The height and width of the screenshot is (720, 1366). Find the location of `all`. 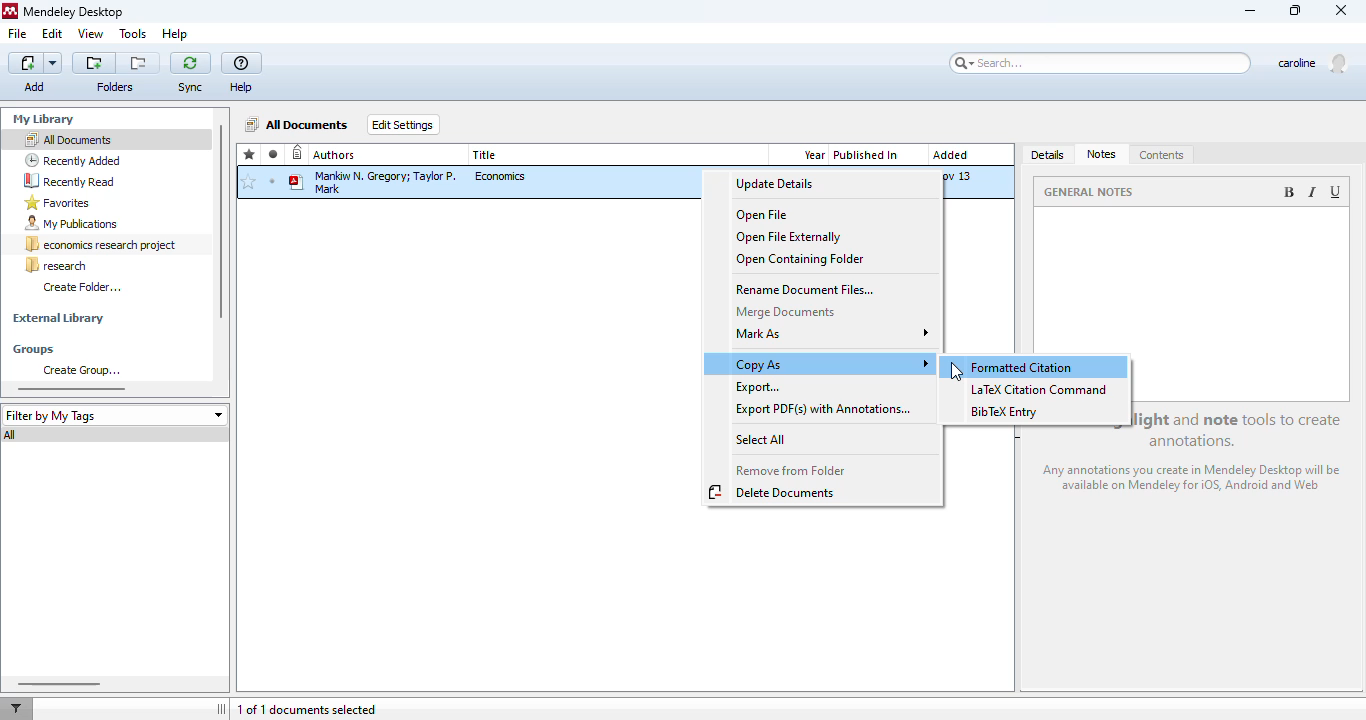

all is located at coordinates (12, 435).